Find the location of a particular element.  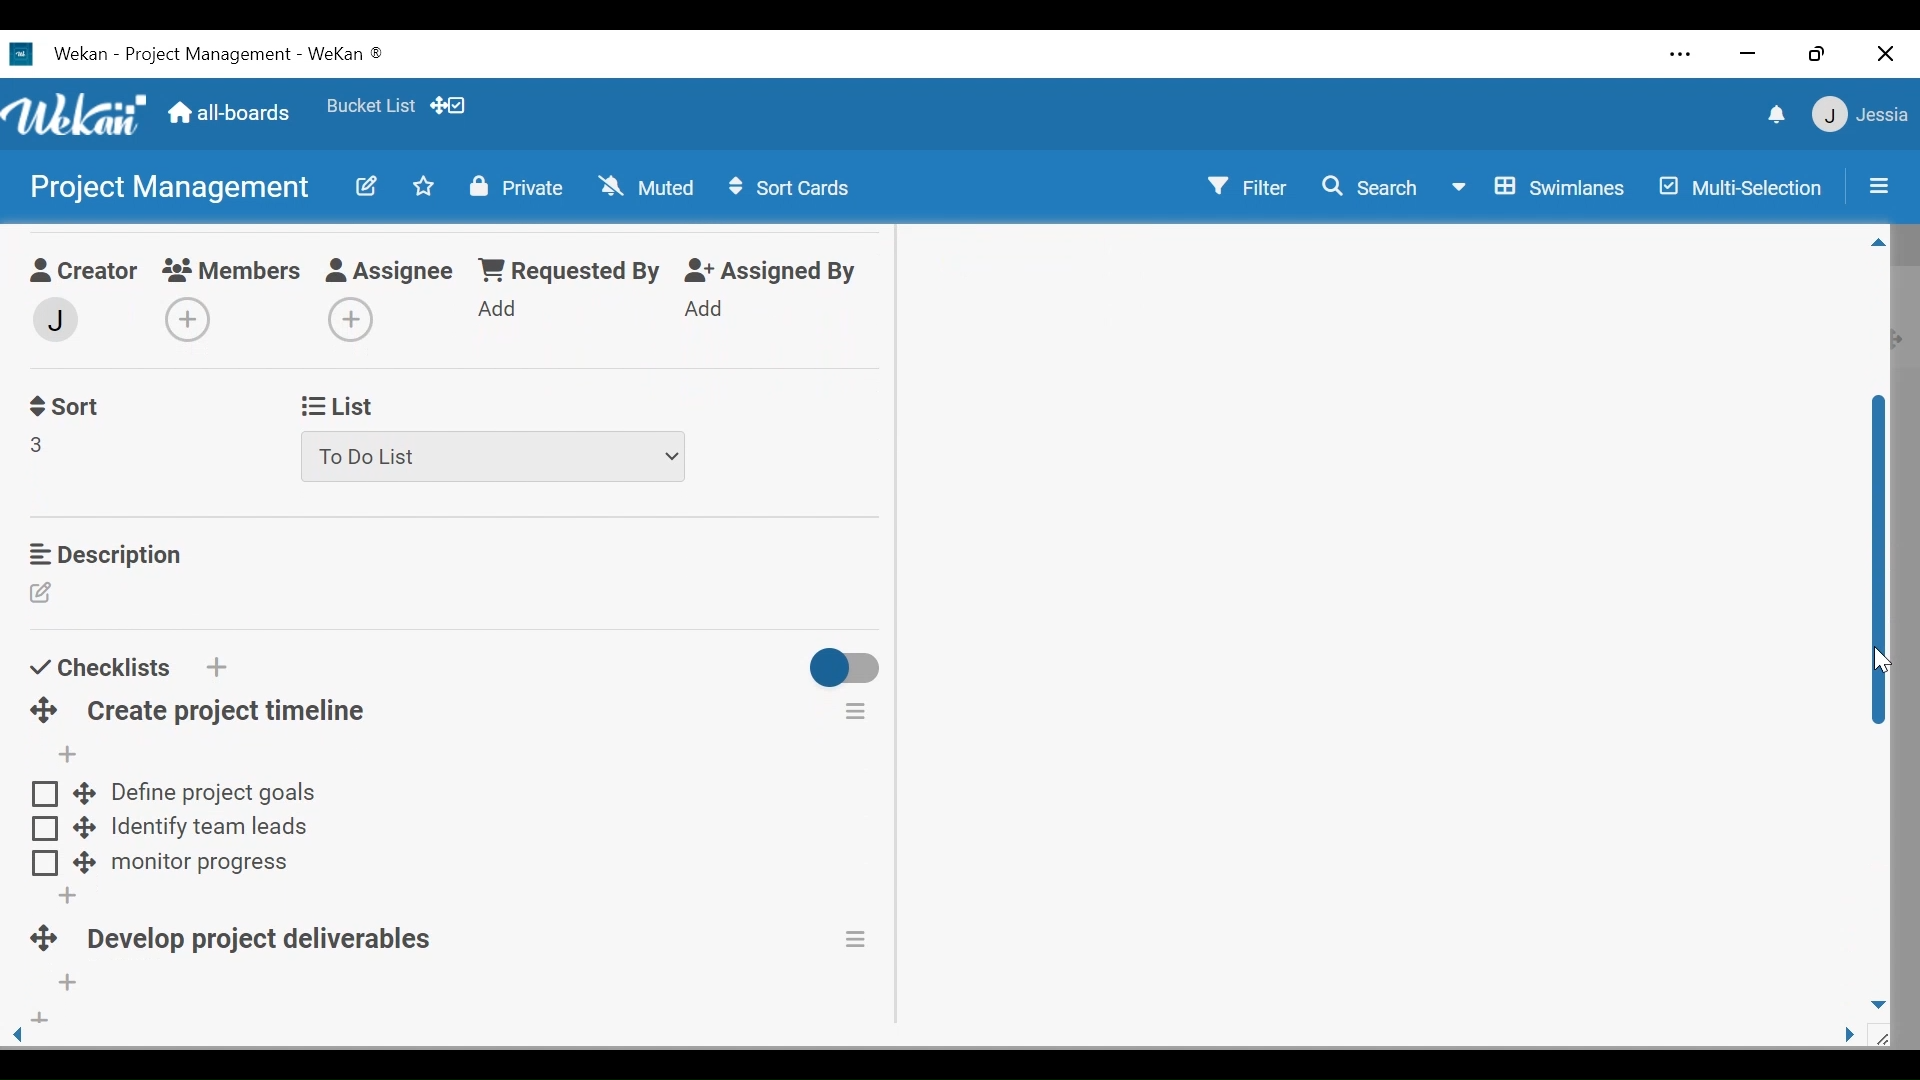

Settings and more is located at coordinates (1682, 54).